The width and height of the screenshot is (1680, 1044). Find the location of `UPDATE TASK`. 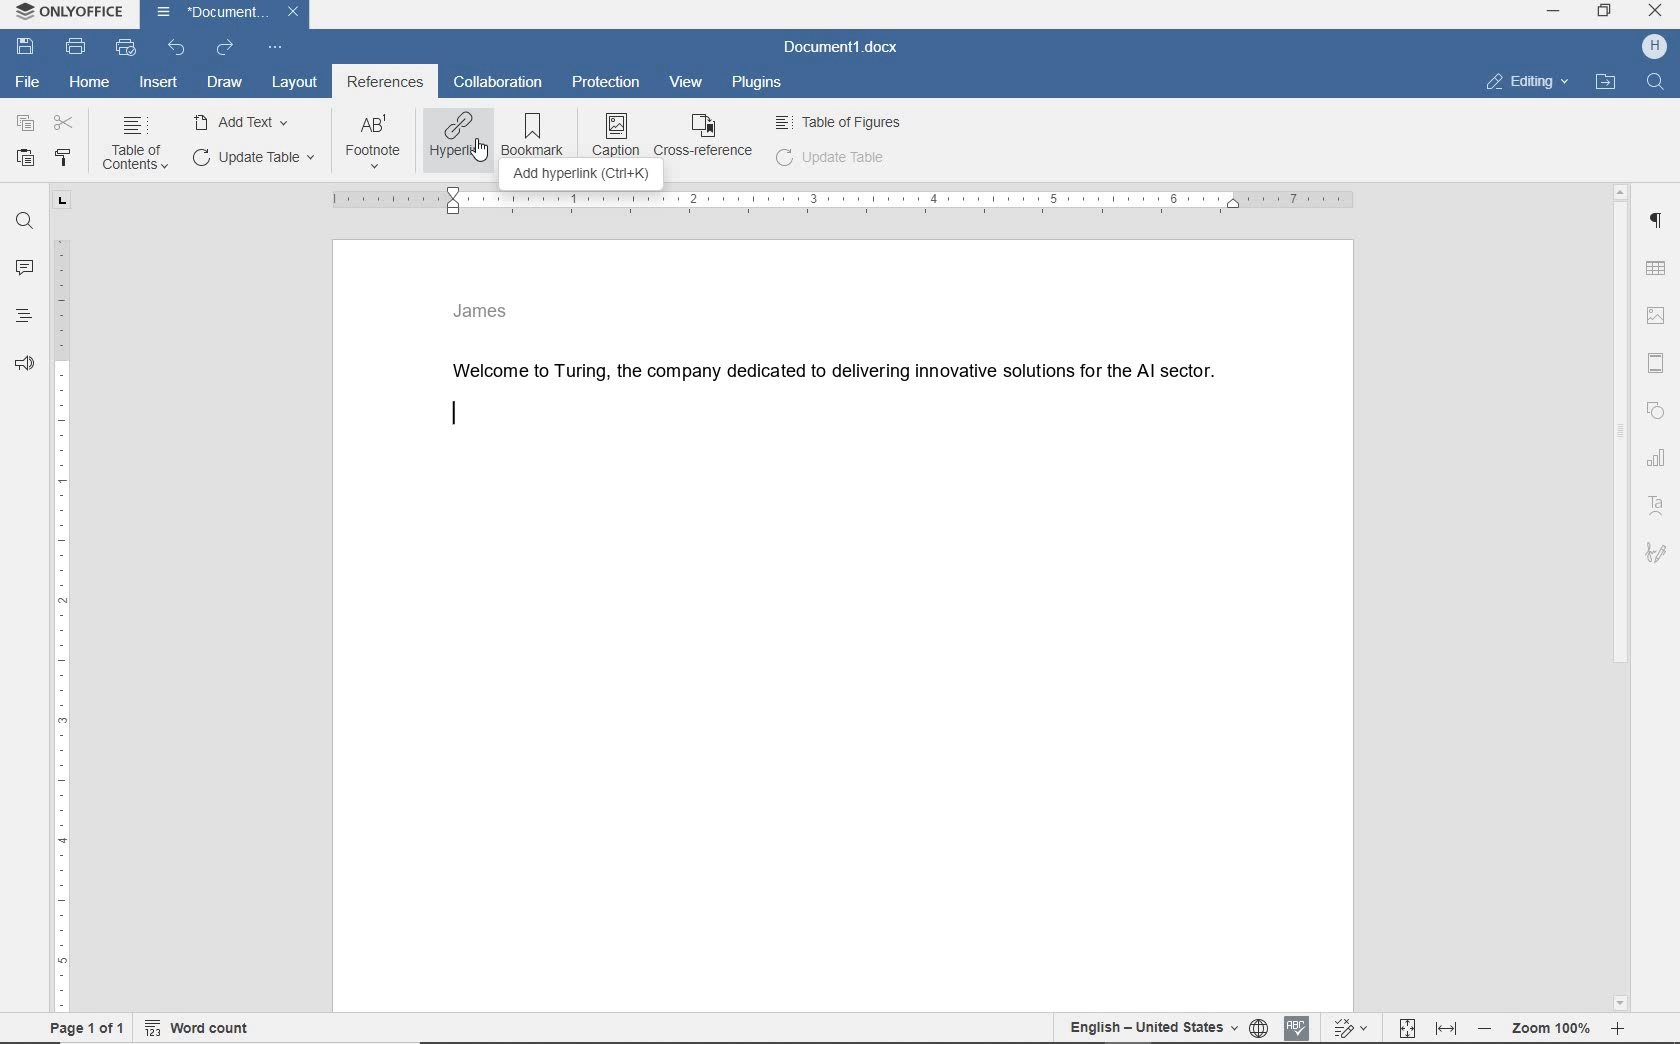

UPDATE TASK is located at coordinates (251, 157).